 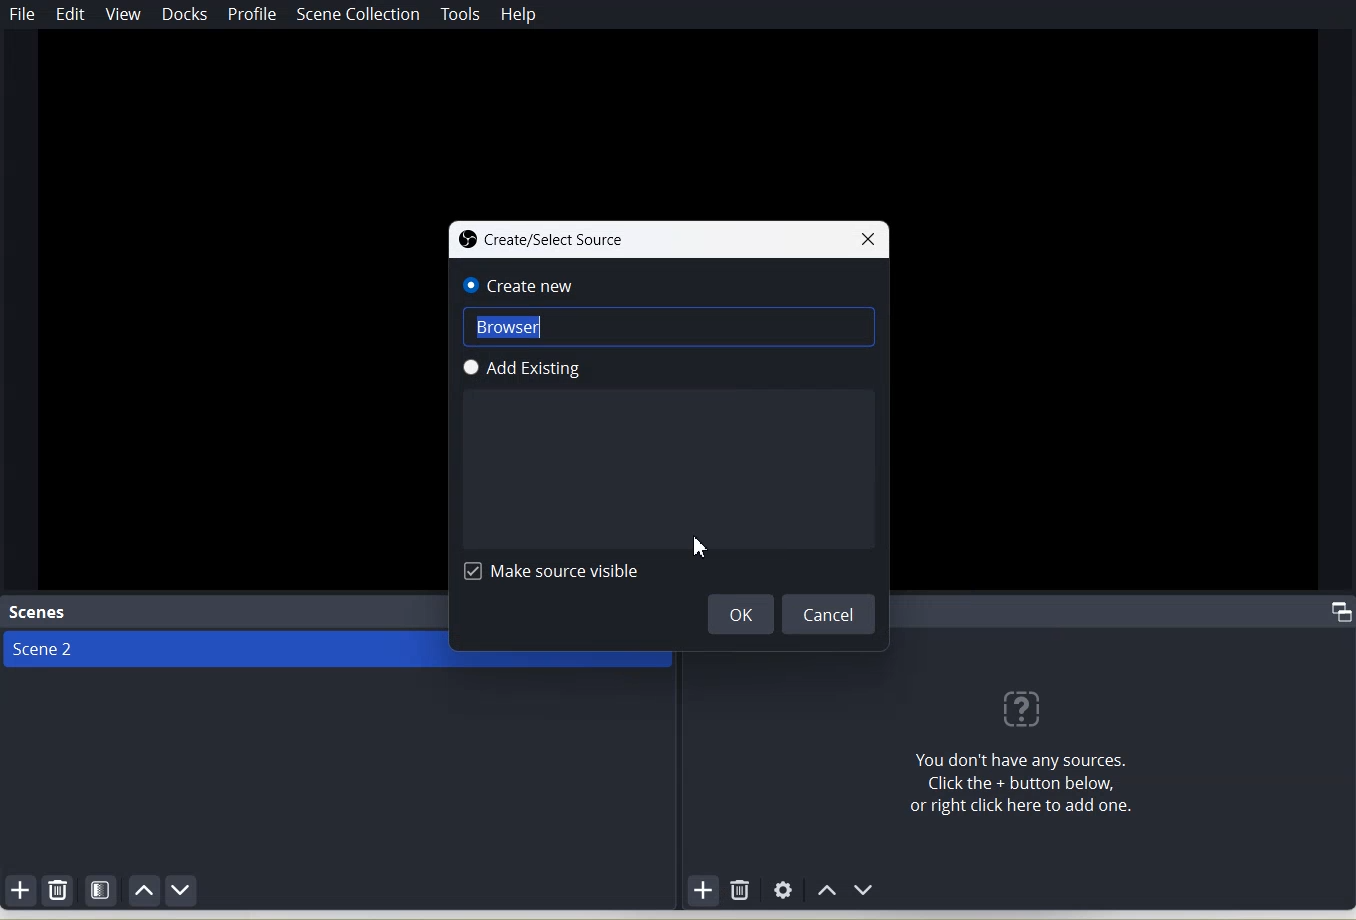 I want to click on scenes, so click(x=40, y=612).